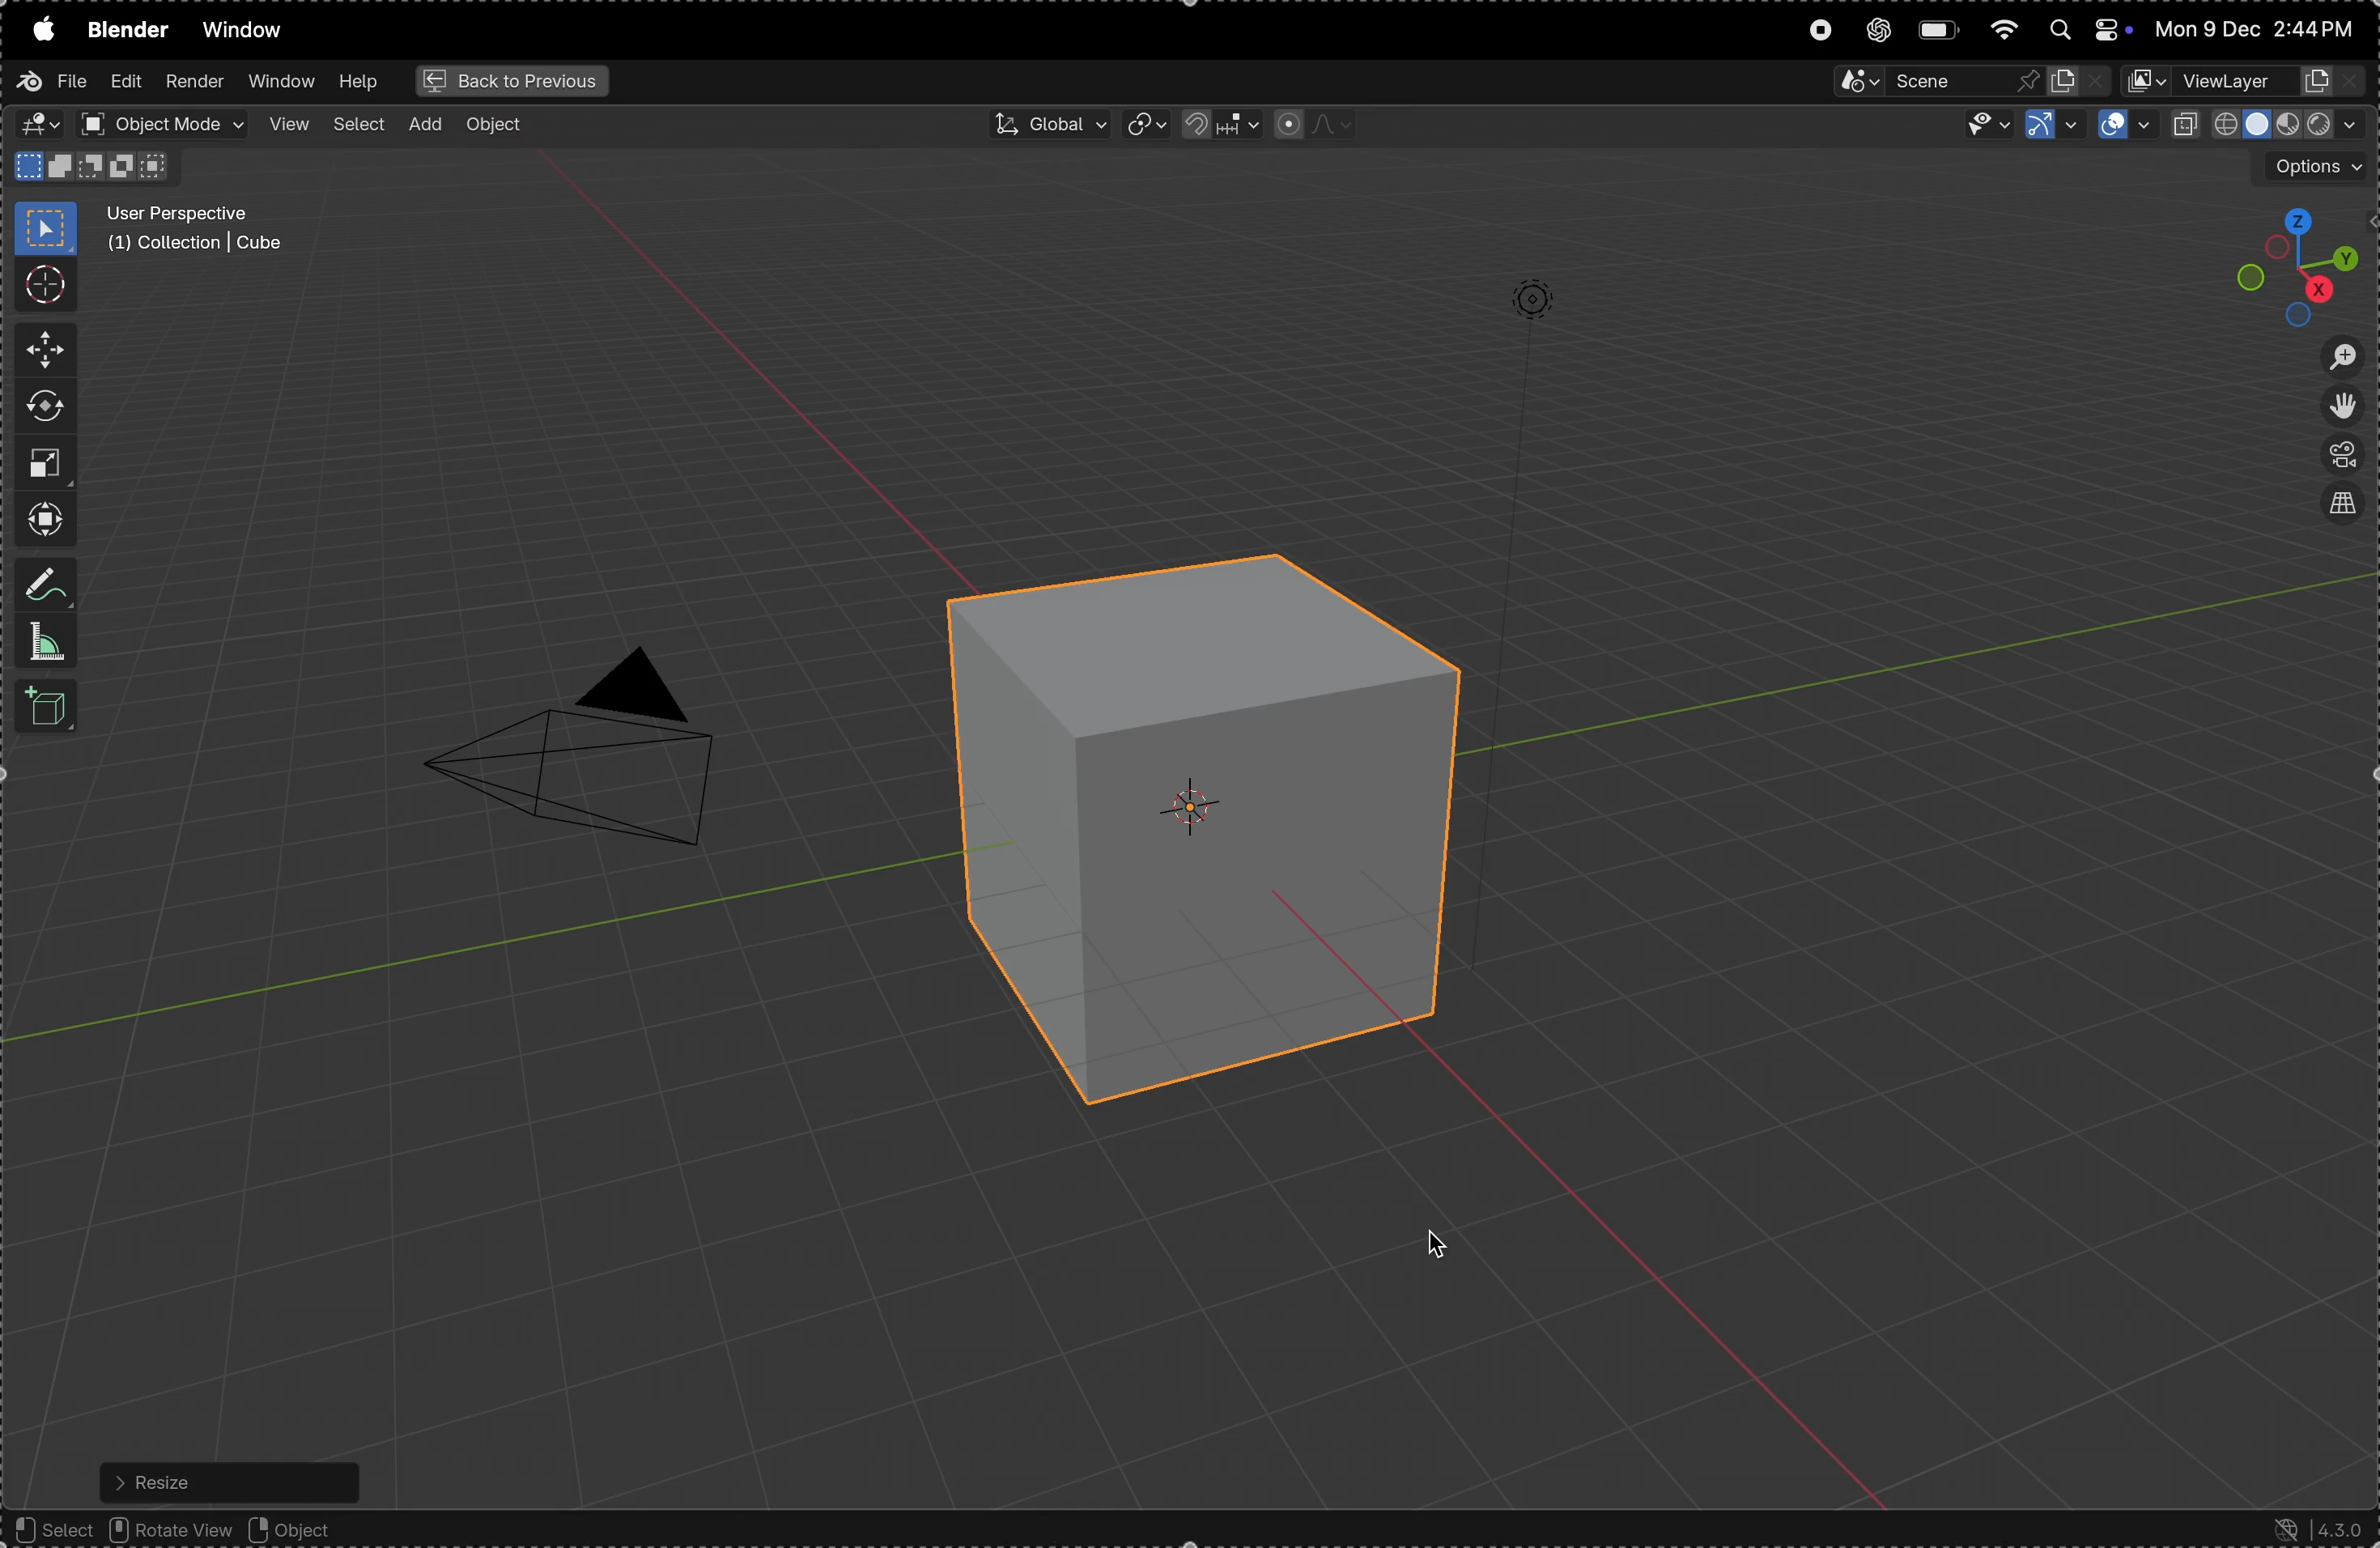  Describe the element at coordinates (42, 349) in the screenshot. I see `move` at that location.